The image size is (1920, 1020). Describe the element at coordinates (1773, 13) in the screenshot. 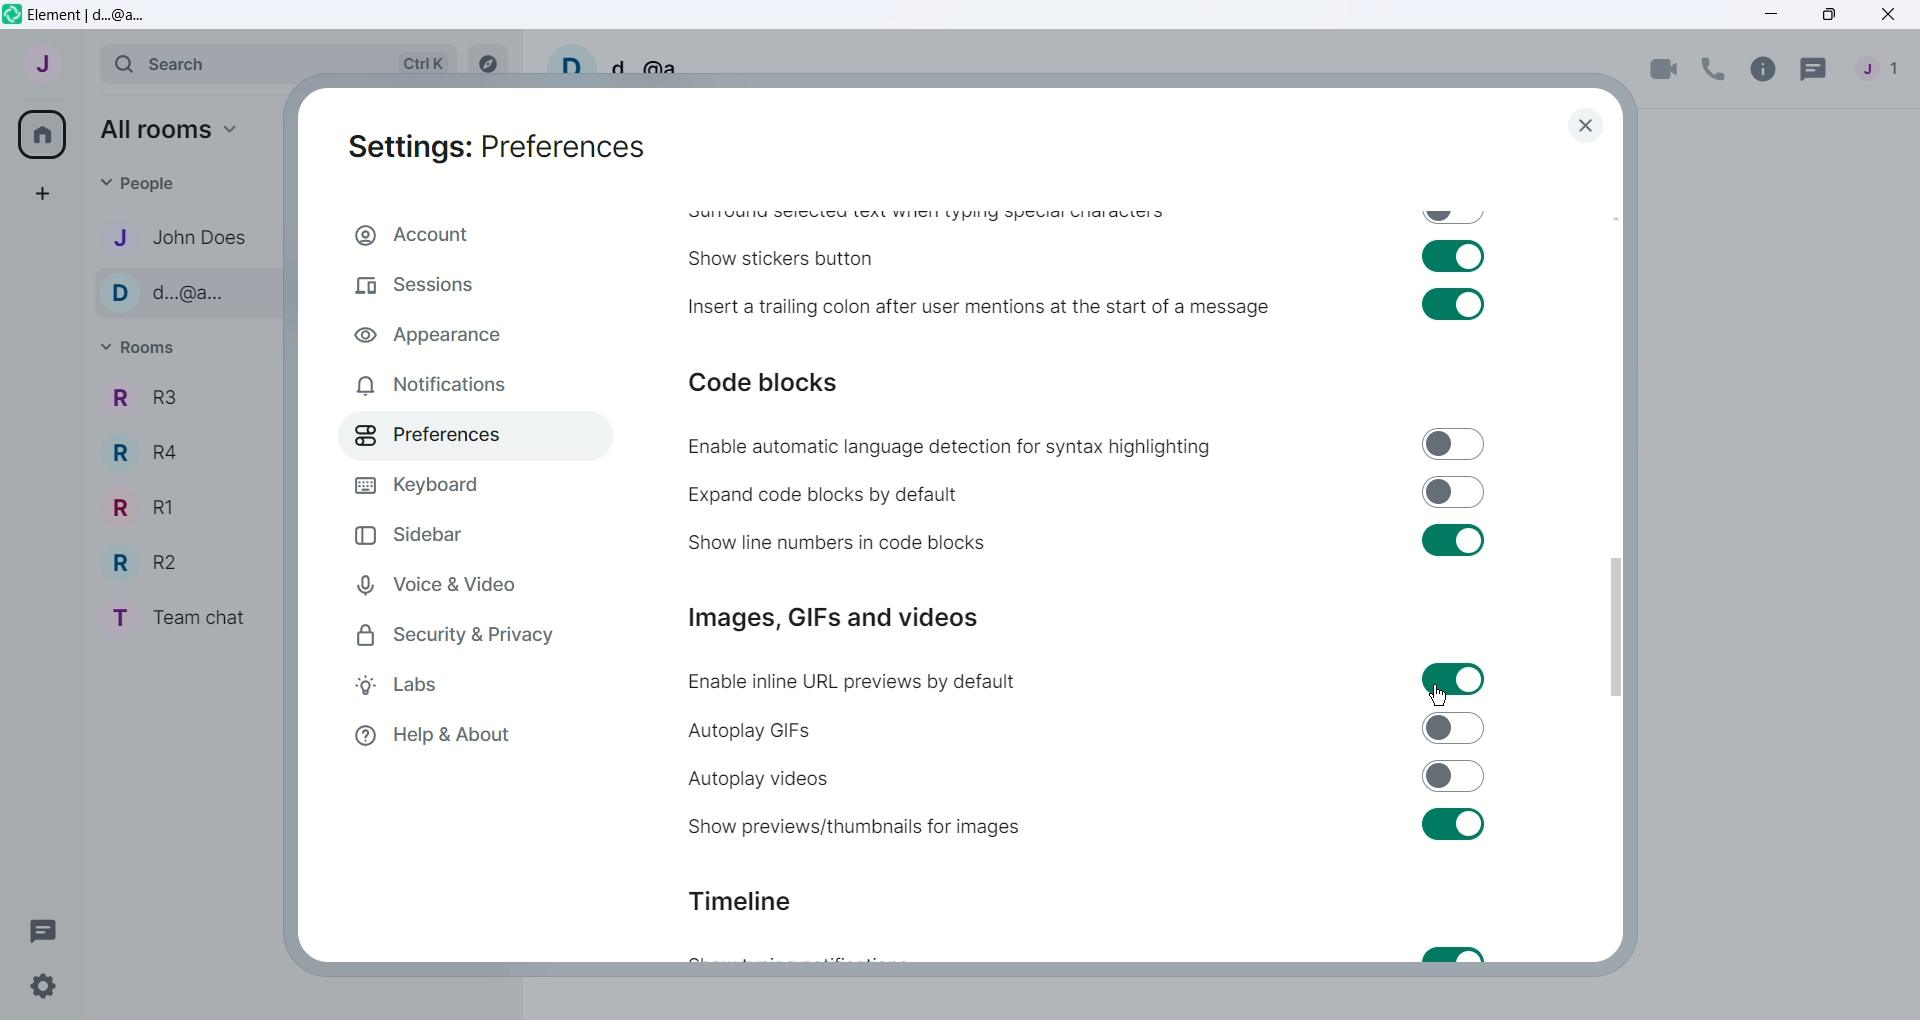

I see `Minimize` at that location.